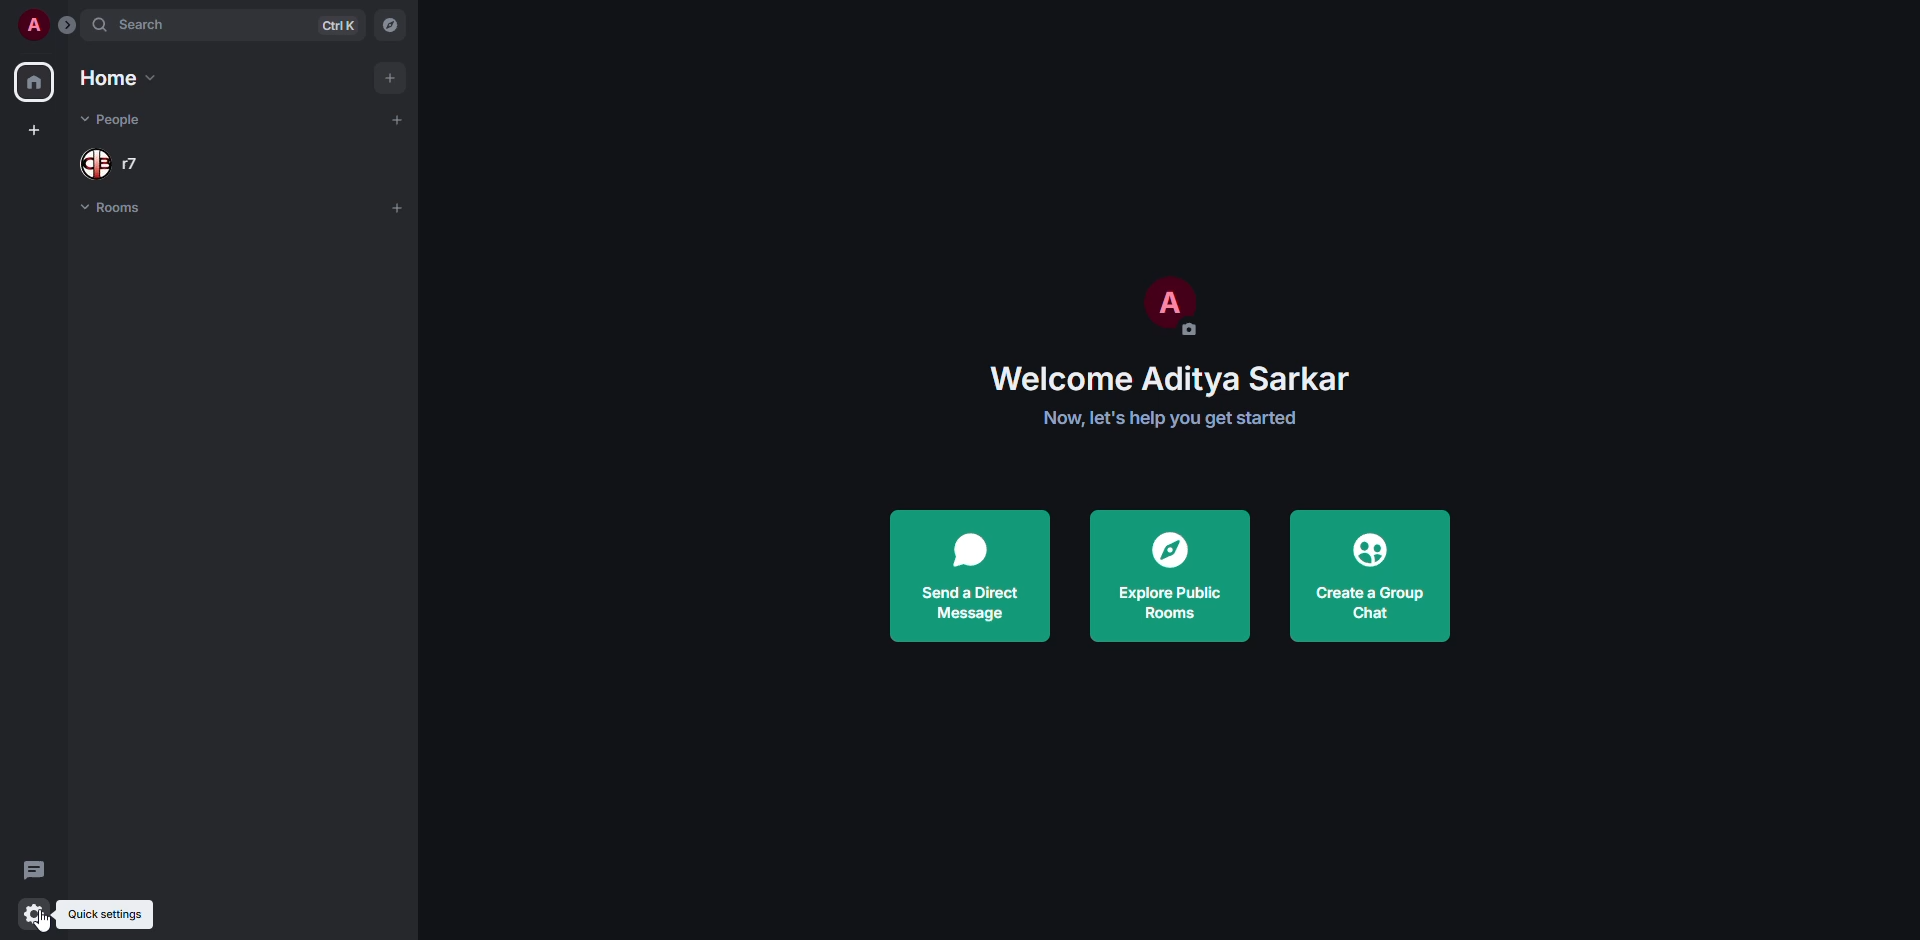  I want to click on cursor, so click(45, 922).